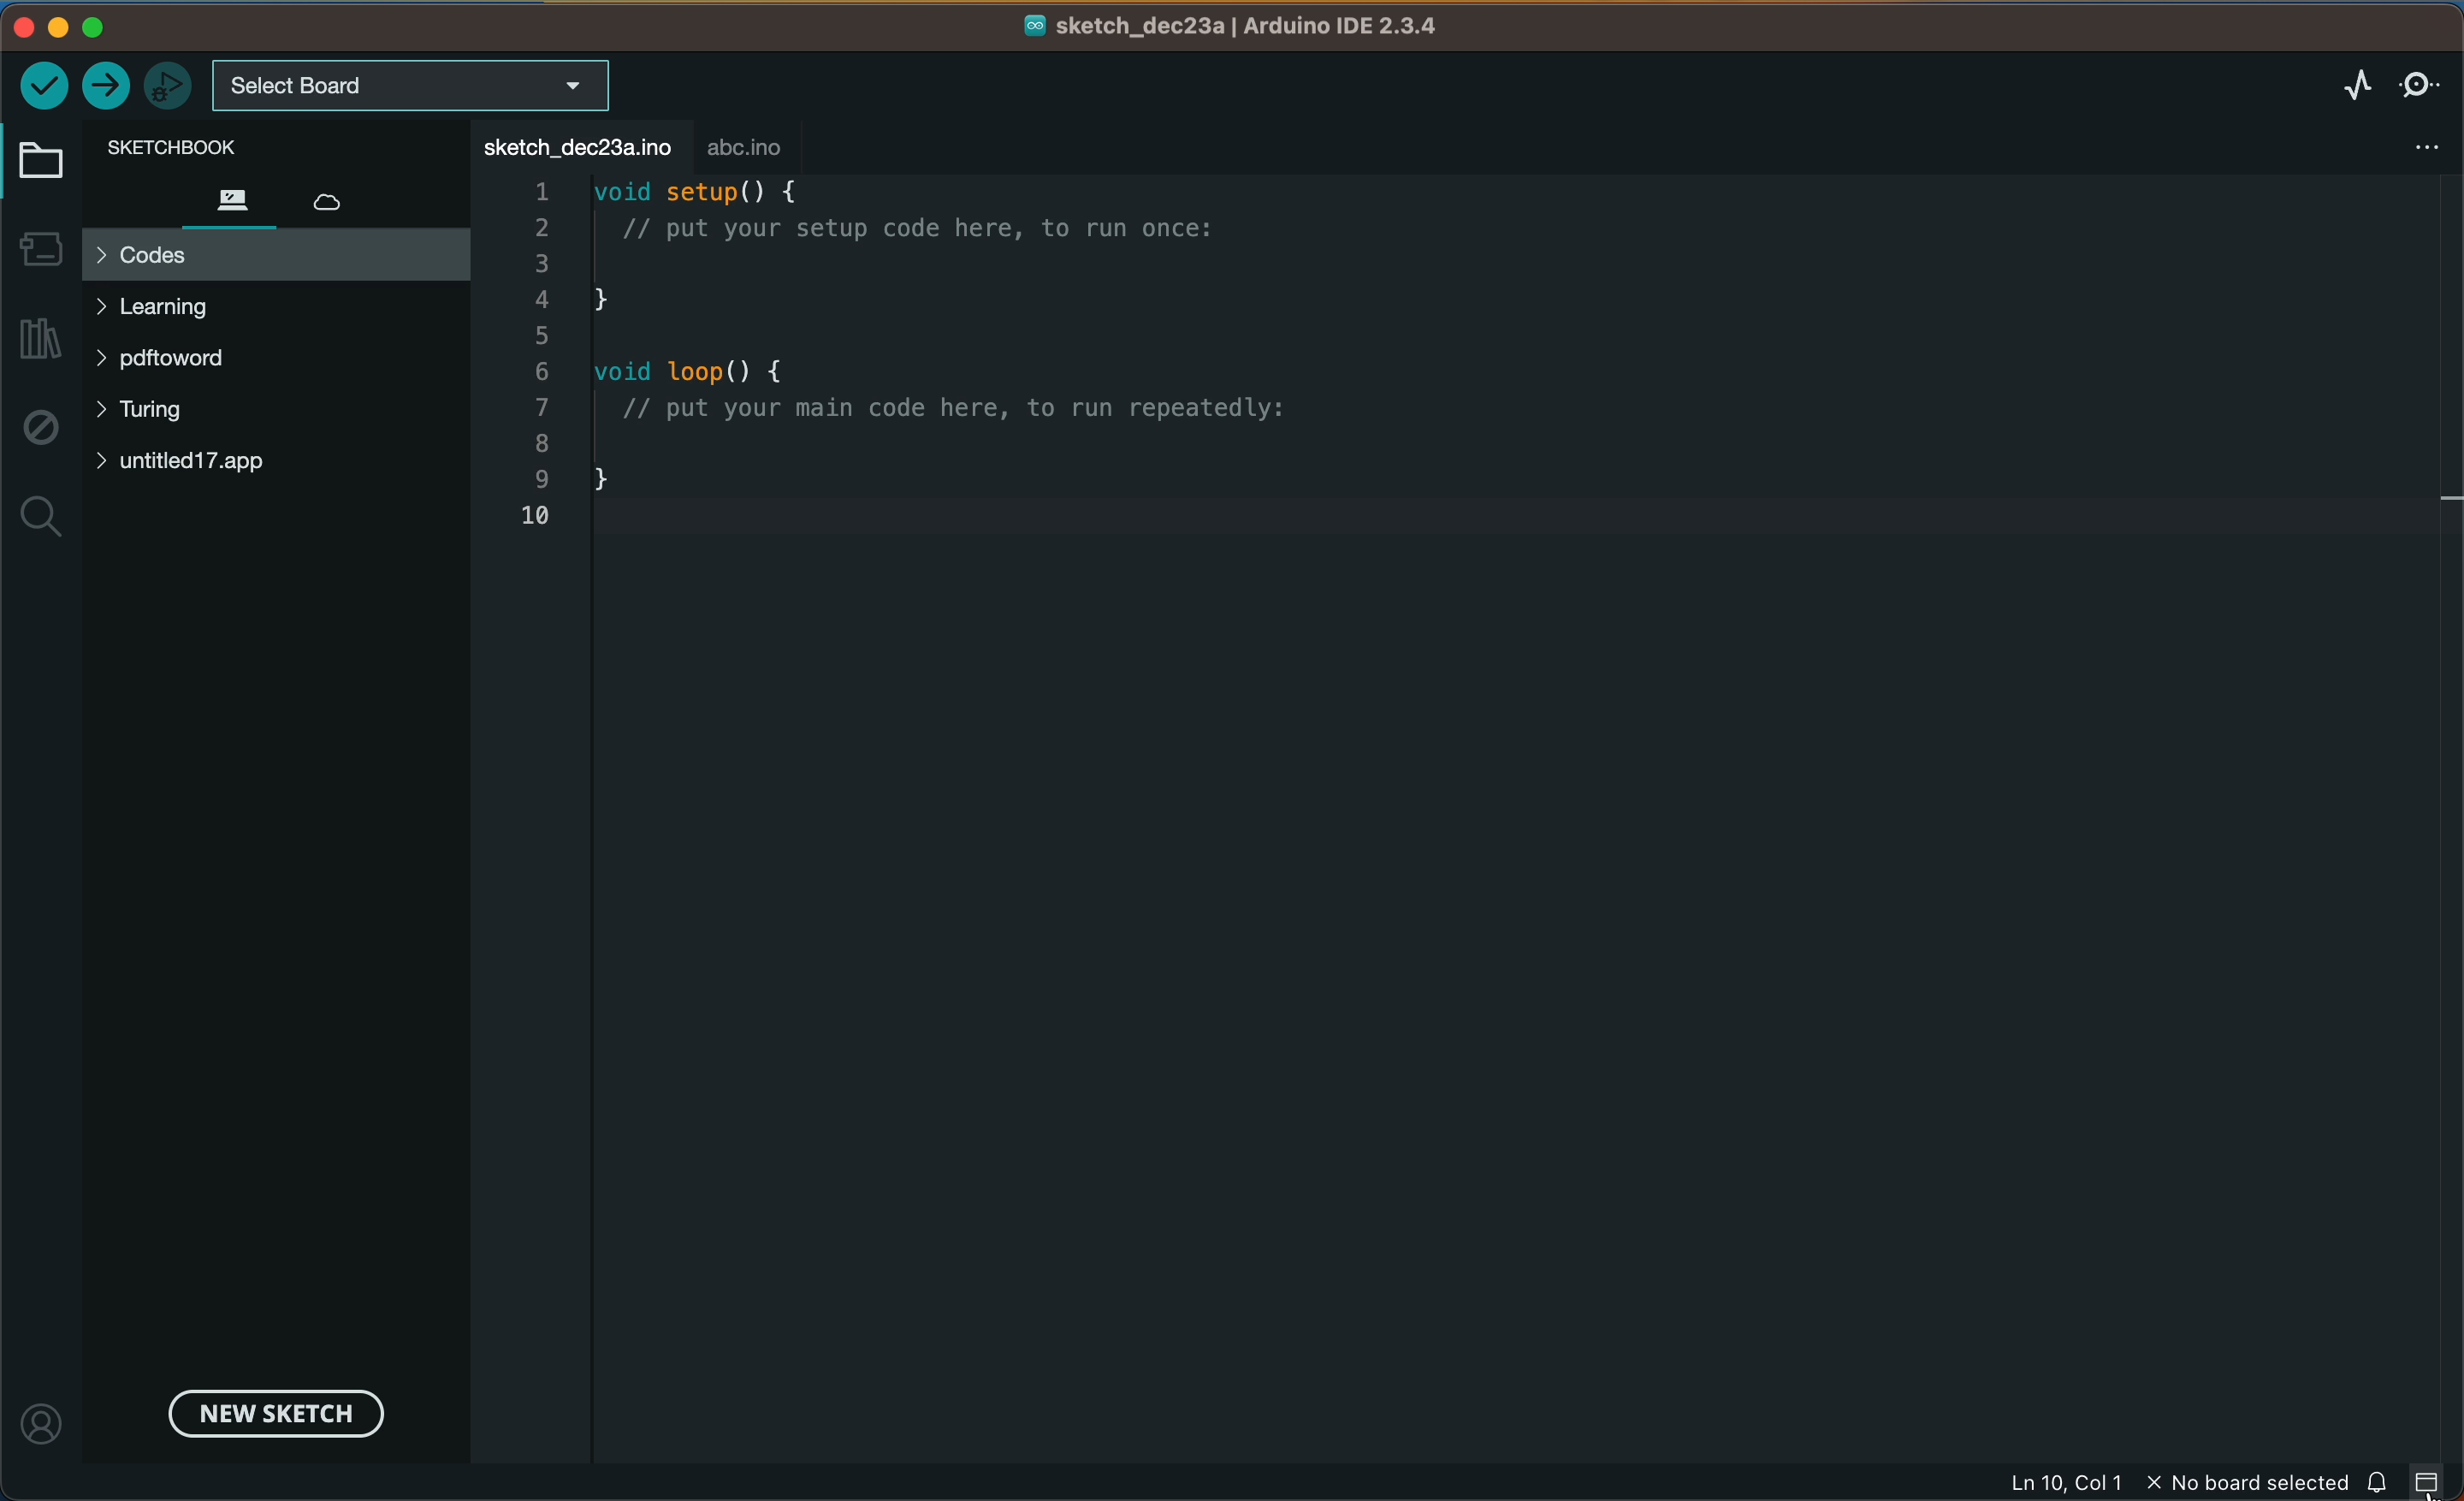 This screenshot has width=2464, height=1501. Describe the element at coordinates (749, 147) in the screenshot. I see `abc` at that location.